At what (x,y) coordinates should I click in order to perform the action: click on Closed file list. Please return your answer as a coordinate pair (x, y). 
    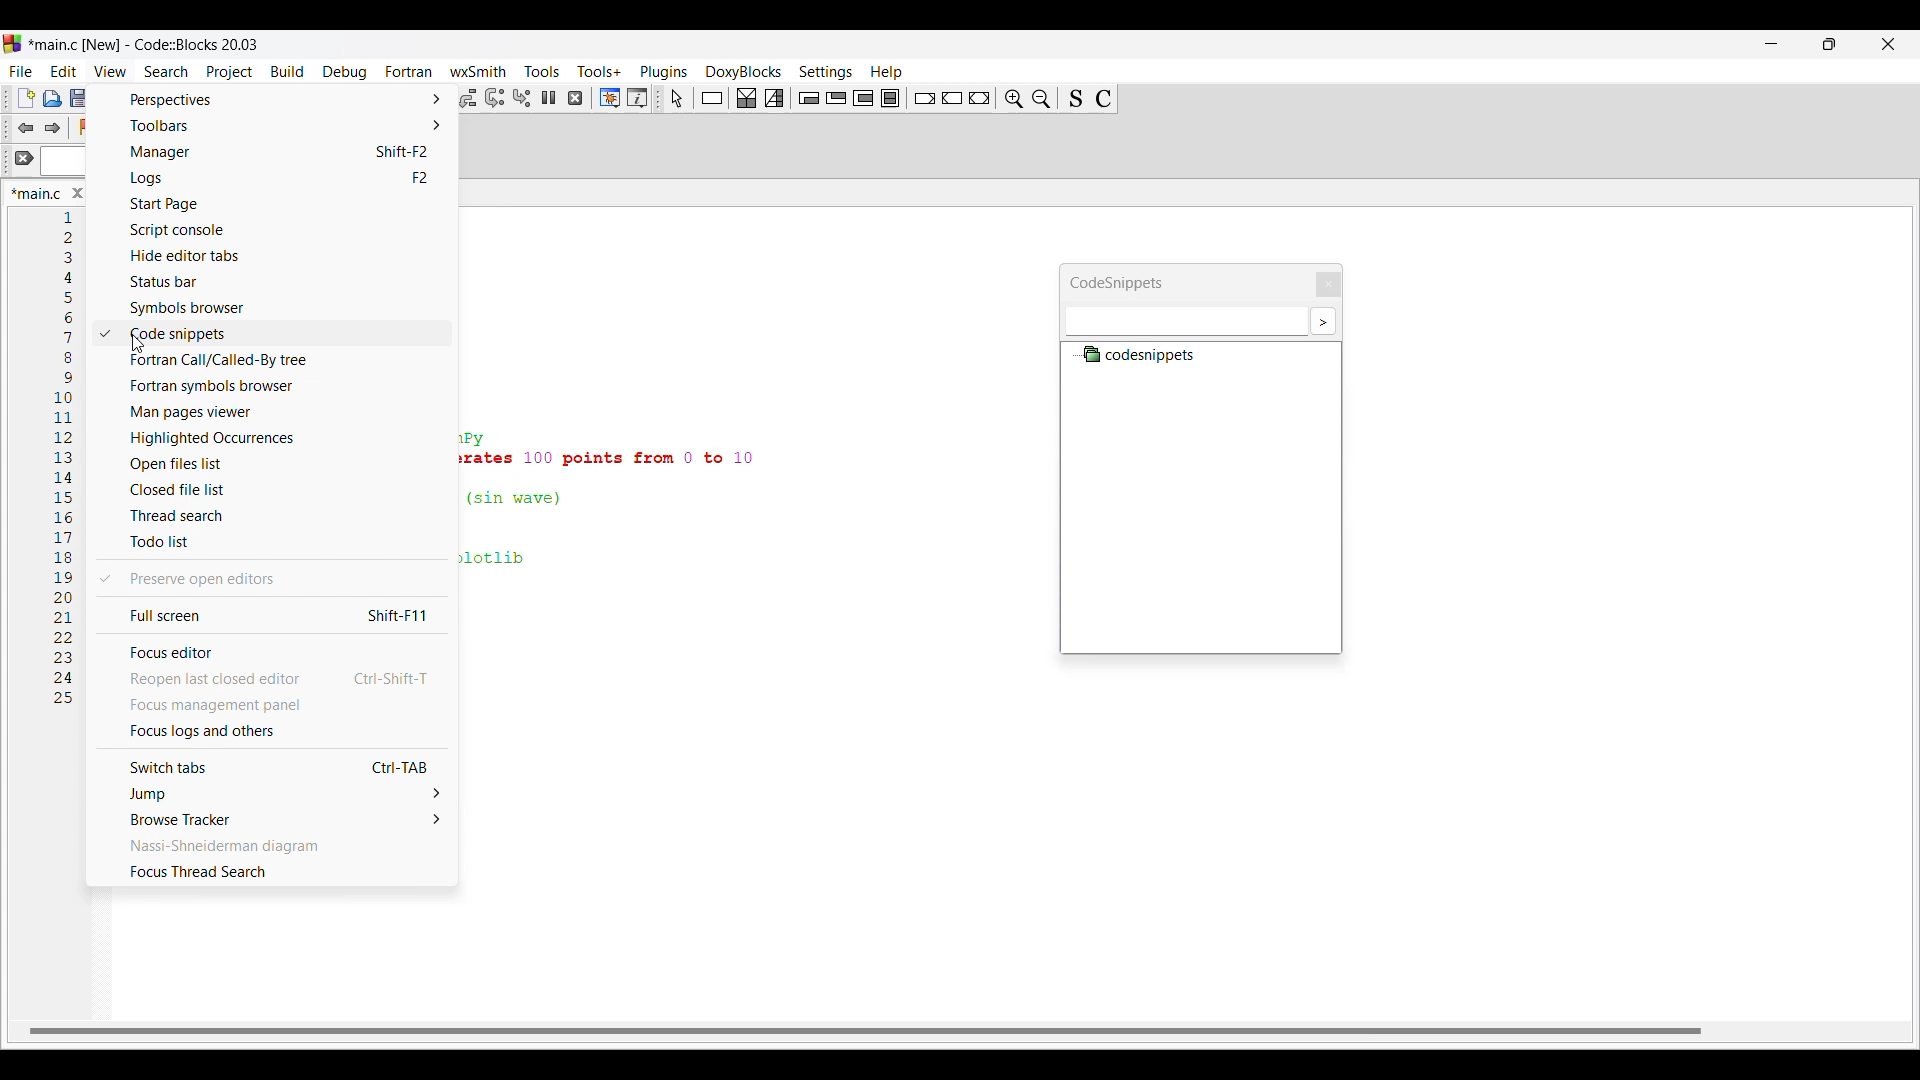
    Looking at the image, I should click on (285, 490).